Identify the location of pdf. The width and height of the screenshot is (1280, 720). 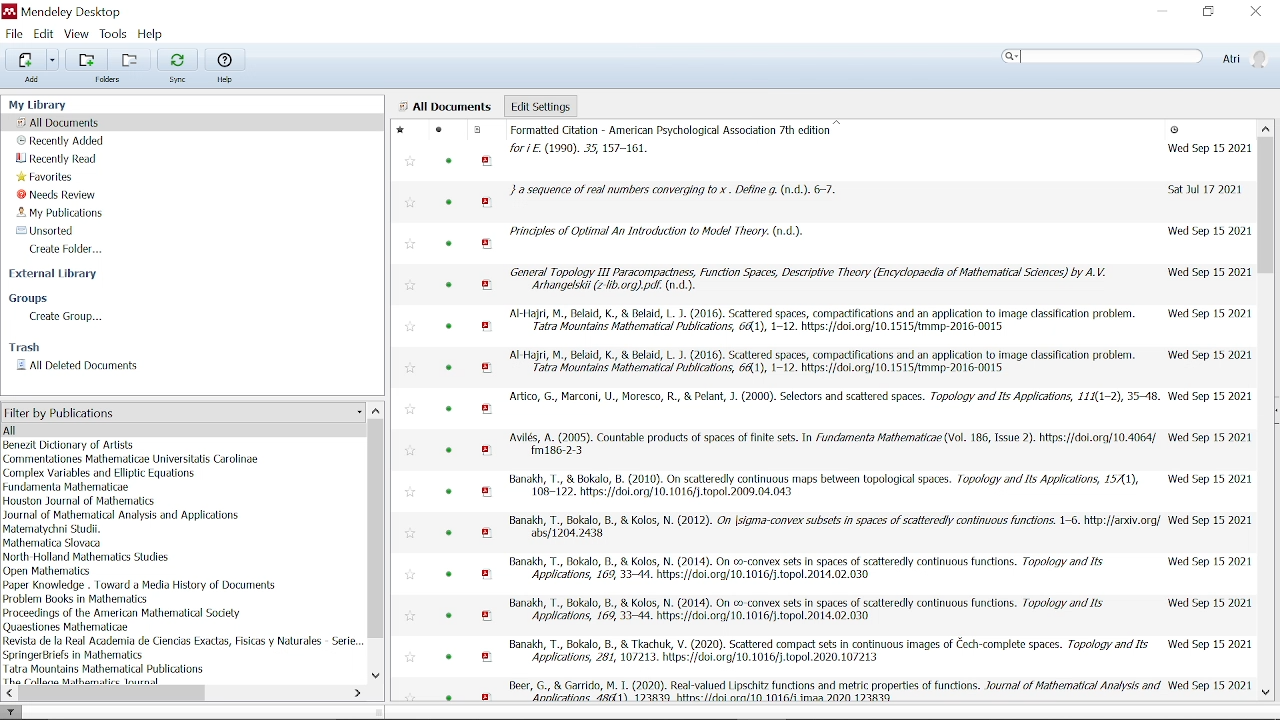
(485, 695).